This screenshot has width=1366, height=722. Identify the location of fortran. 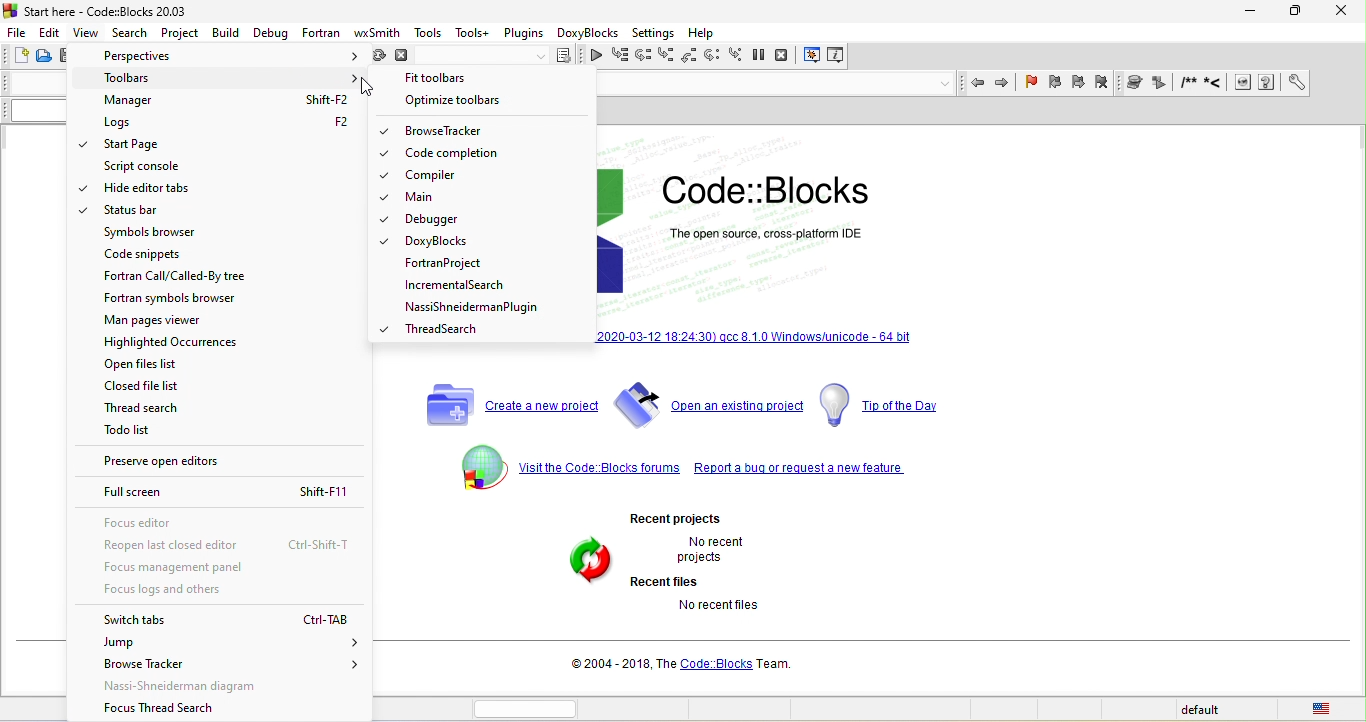
(317, 32).